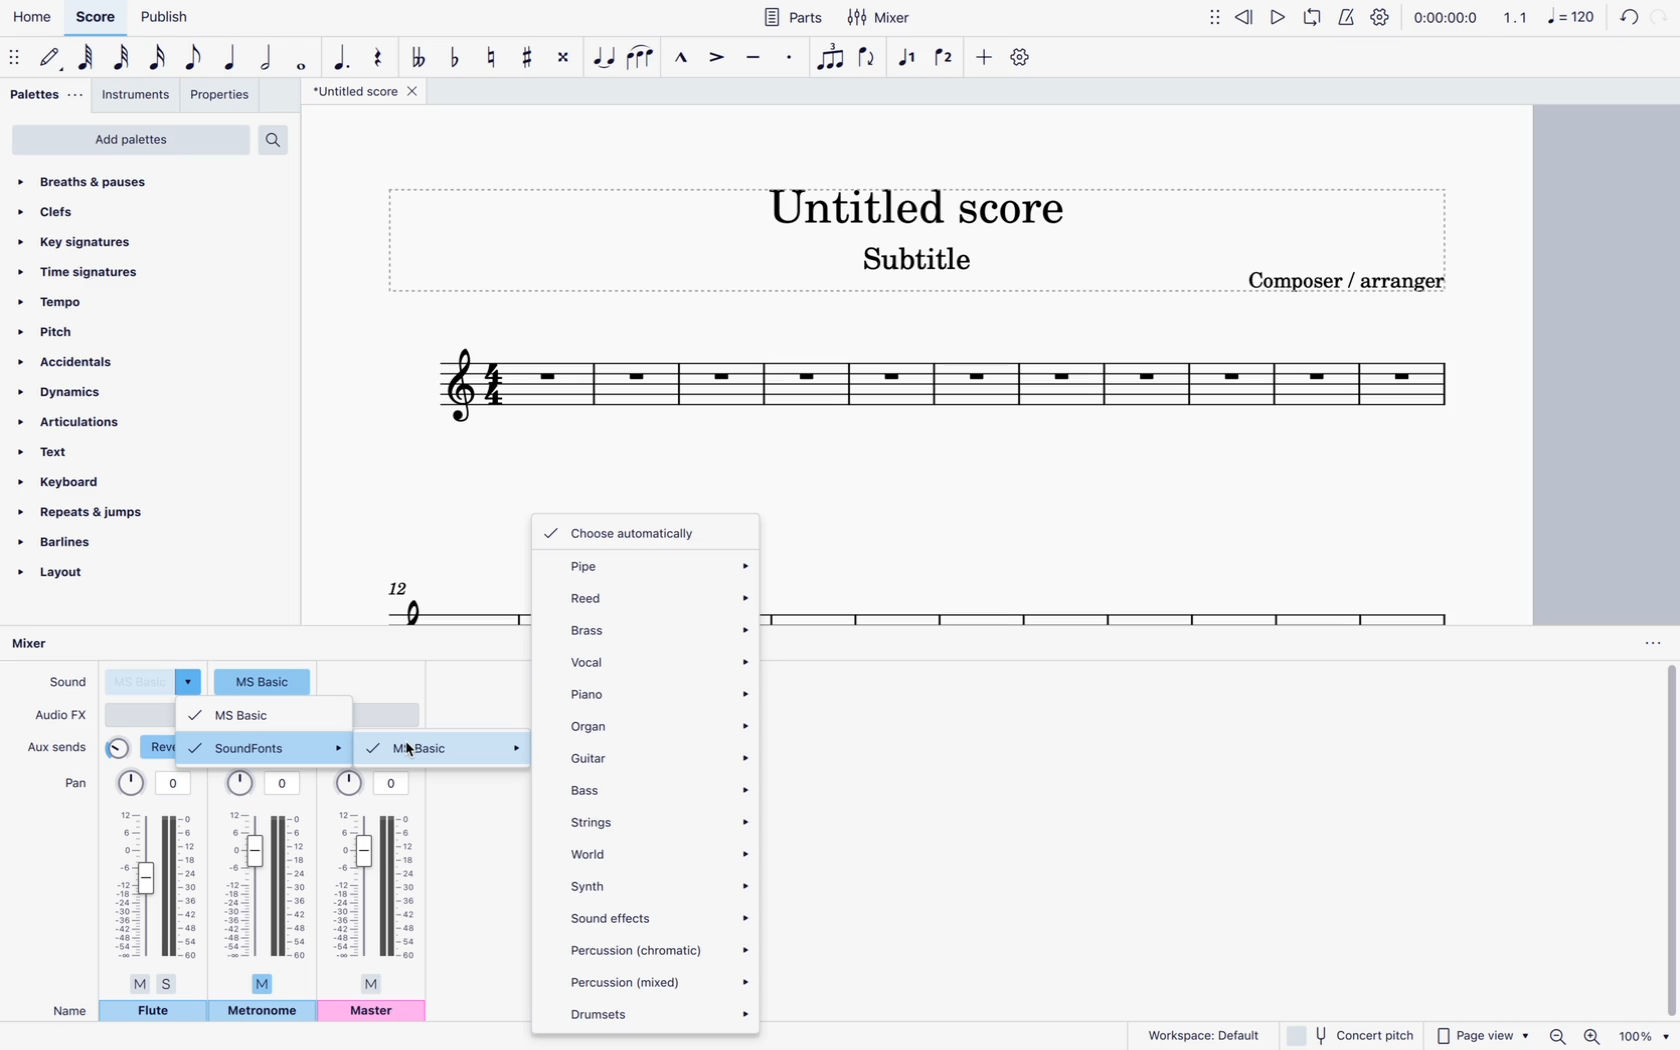 The width and height of the screenshot is (1680, 1050). What do you see at coordinates (943, 392) in the screenshot?
I see `scale` at bounding box center [943, 392].